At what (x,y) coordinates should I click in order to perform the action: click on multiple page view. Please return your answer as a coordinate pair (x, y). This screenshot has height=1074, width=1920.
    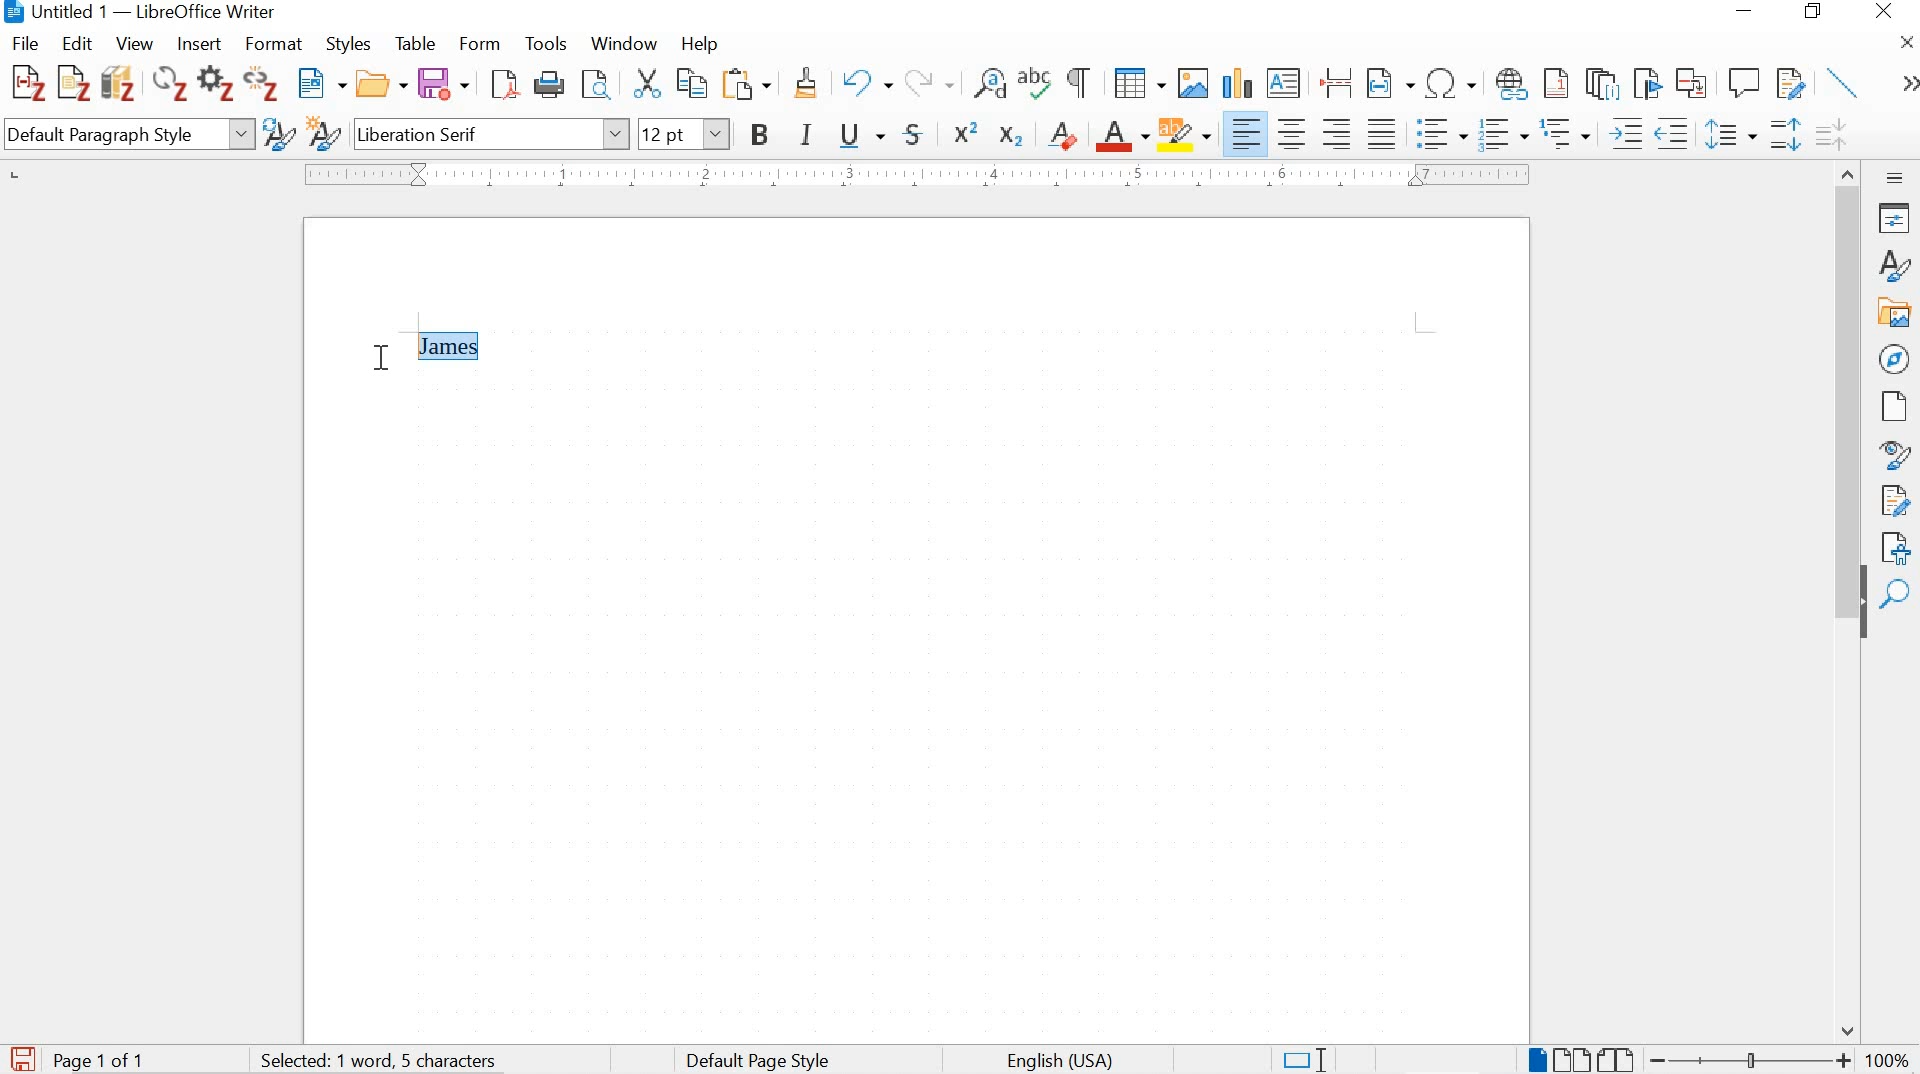
    Looking at the image, I should click on (1571, 1059).